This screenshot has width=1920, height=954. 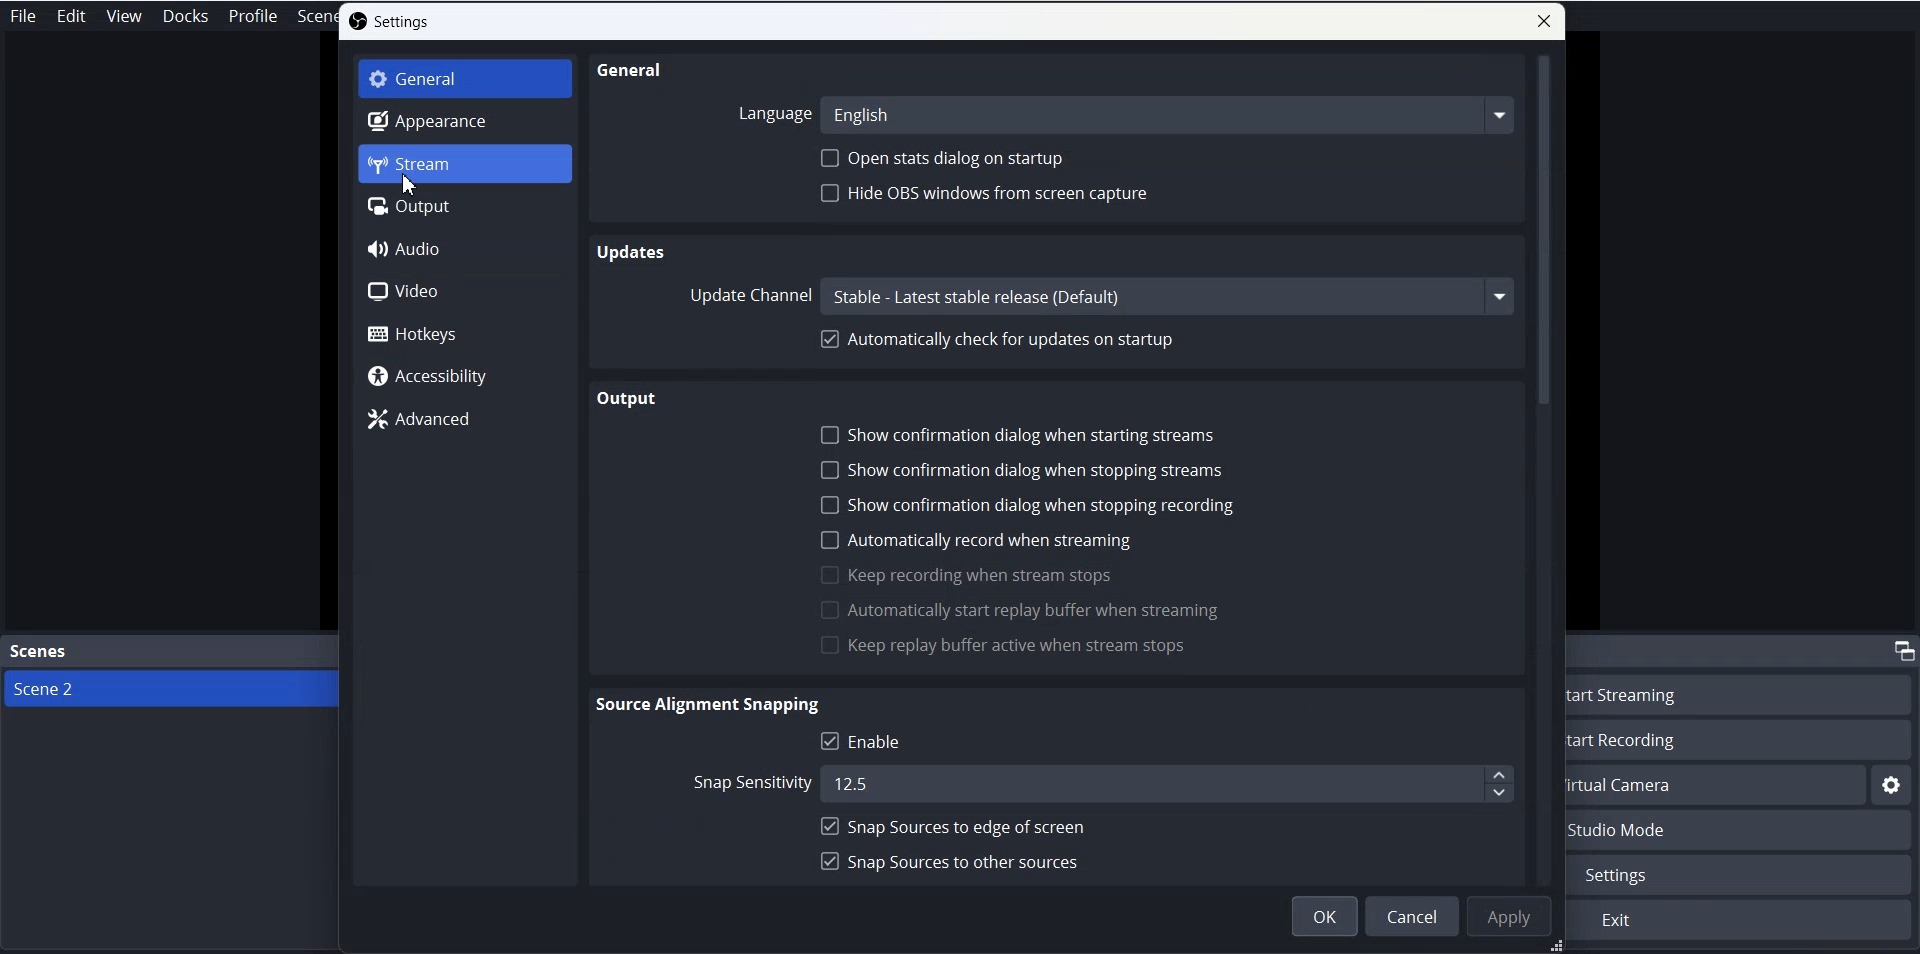 I want to click on Studio Mode, so click(x=1742, y=831).